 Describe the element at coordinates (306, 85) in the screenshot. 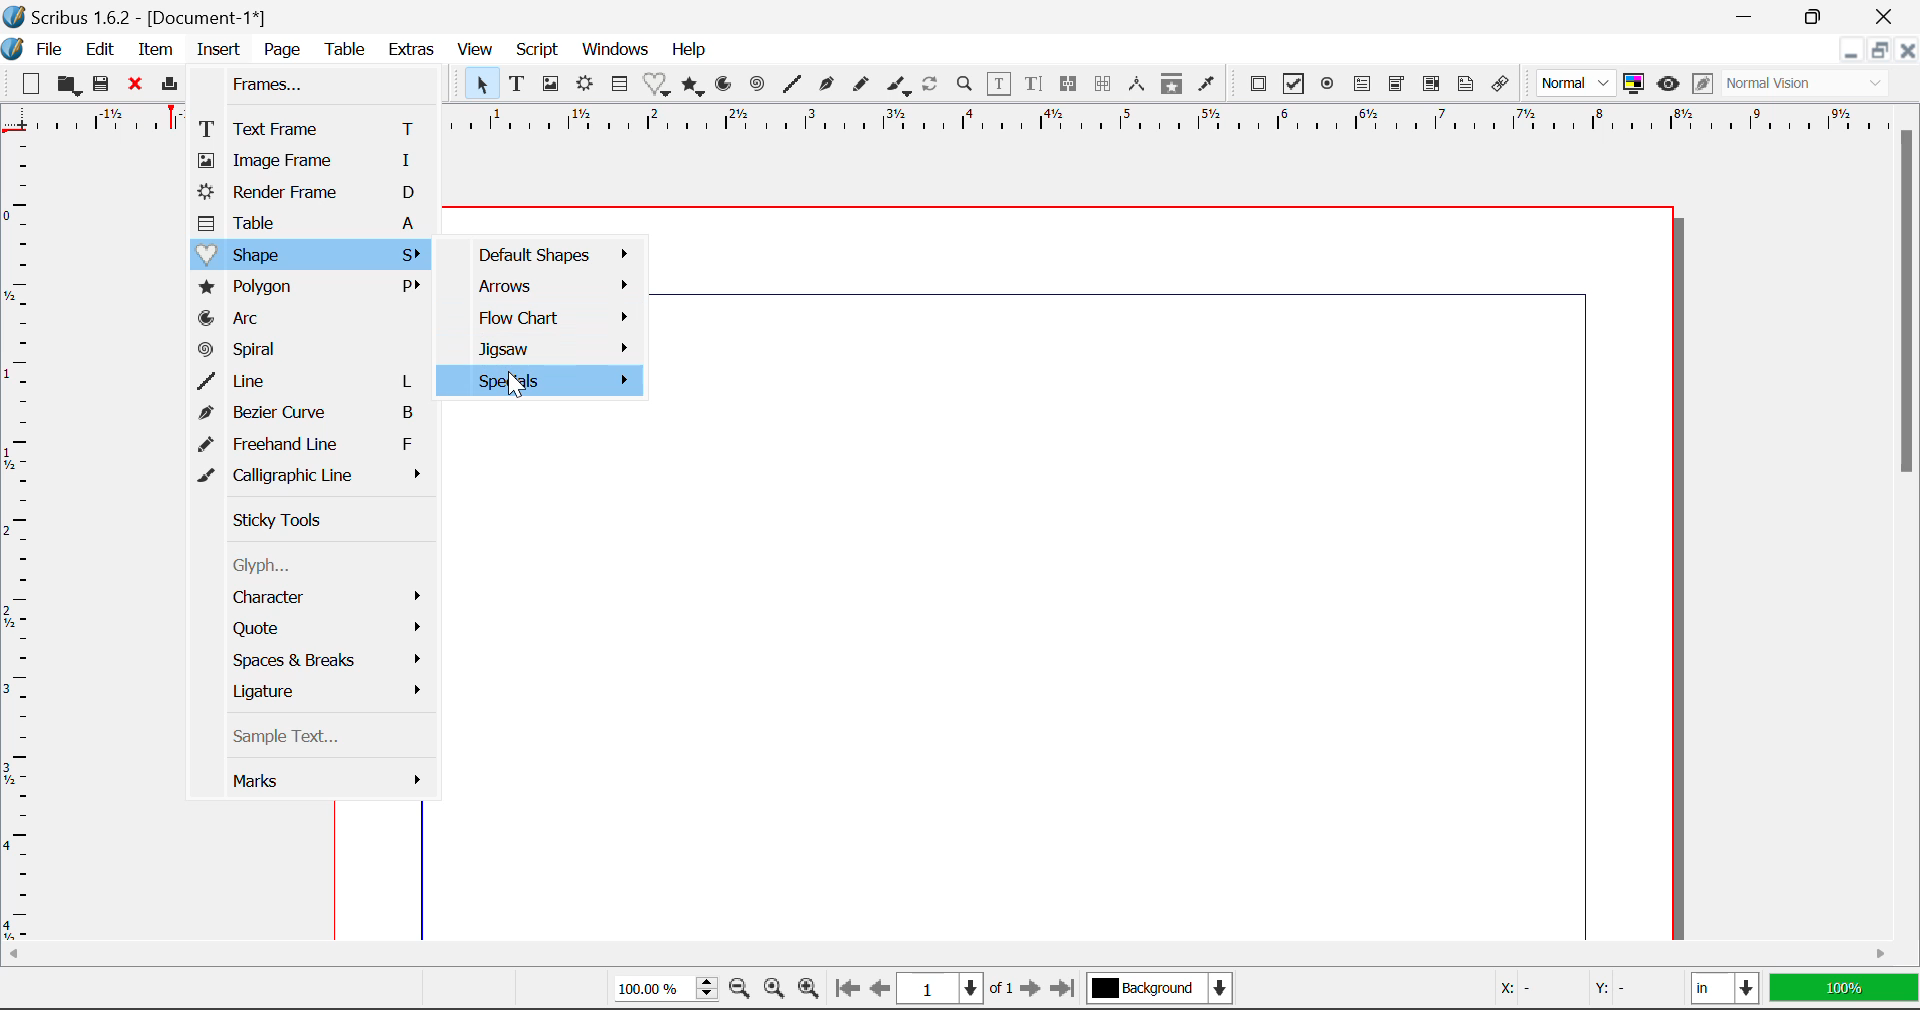

I see `Frames` at that location.